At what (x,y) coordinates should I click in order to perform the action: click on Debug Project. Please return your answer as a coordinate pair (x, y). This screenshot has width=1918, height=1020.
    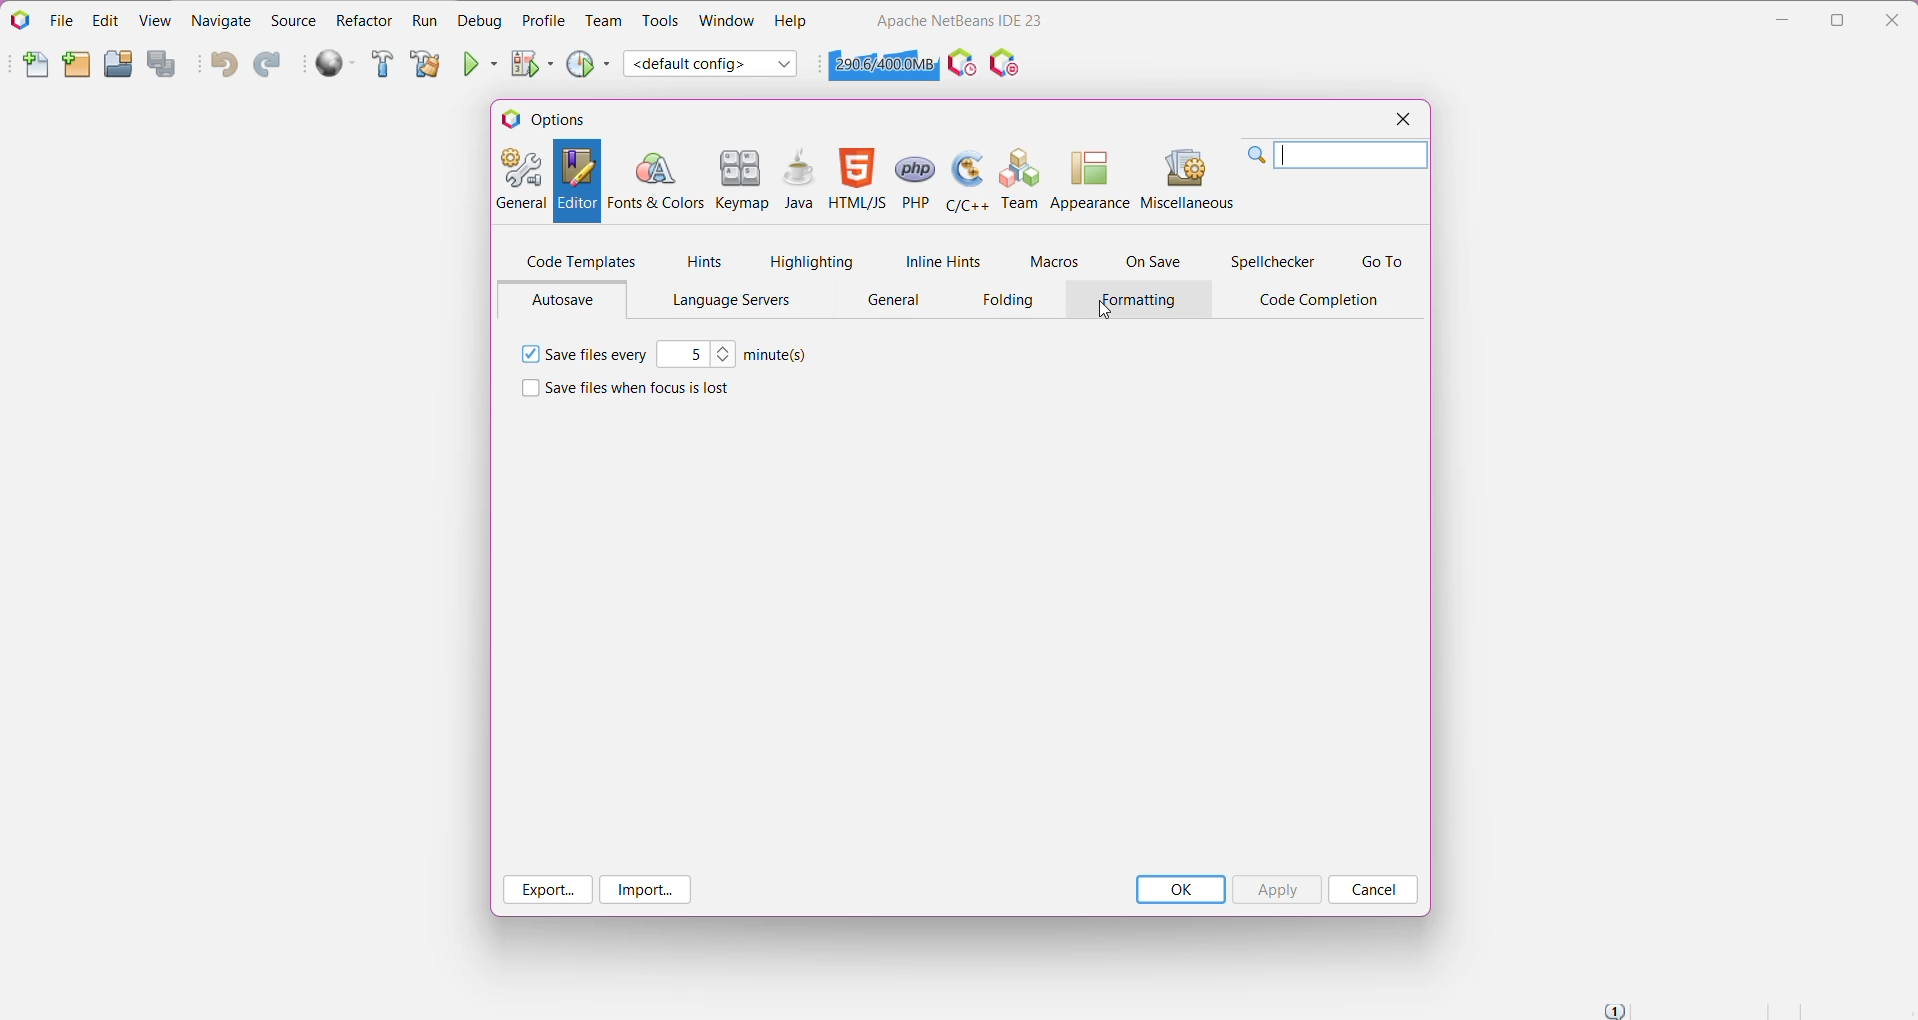
    Looking at the image, I should click on (533, 63).